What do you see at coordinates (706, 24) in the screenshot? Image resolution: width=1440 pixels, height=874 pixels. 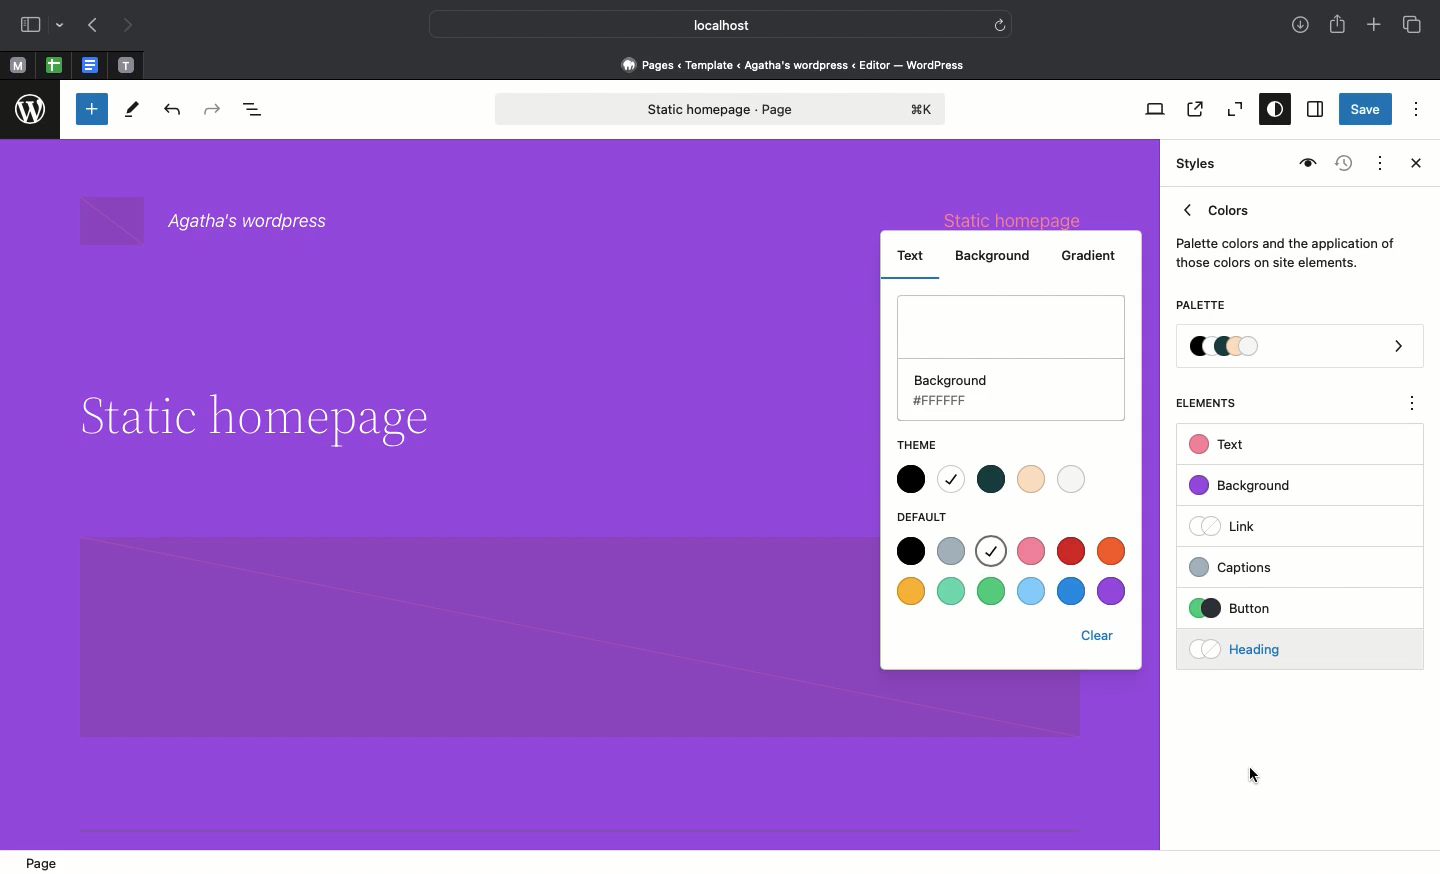 I see `Local host` at bounding box center [706, 24].